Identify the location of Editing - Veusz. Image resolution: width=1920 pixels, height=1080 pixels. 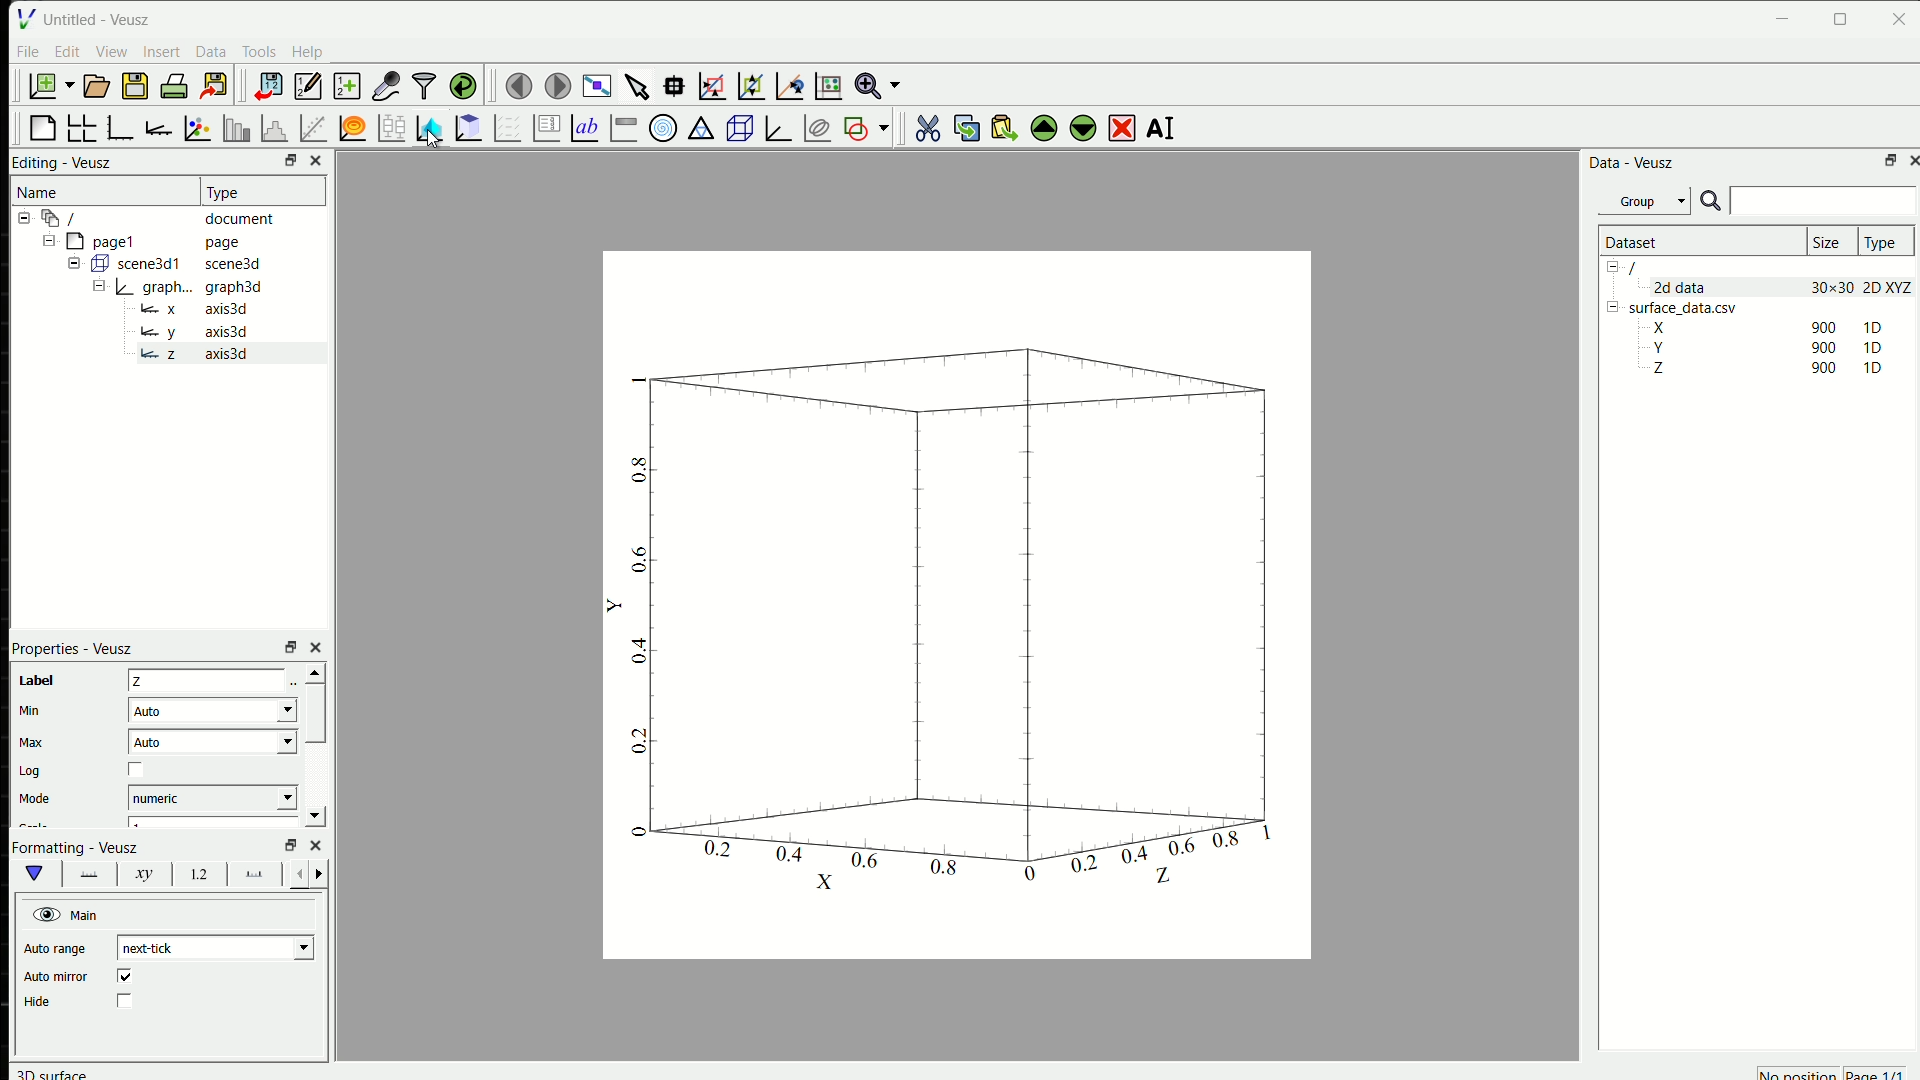
(65, 163).